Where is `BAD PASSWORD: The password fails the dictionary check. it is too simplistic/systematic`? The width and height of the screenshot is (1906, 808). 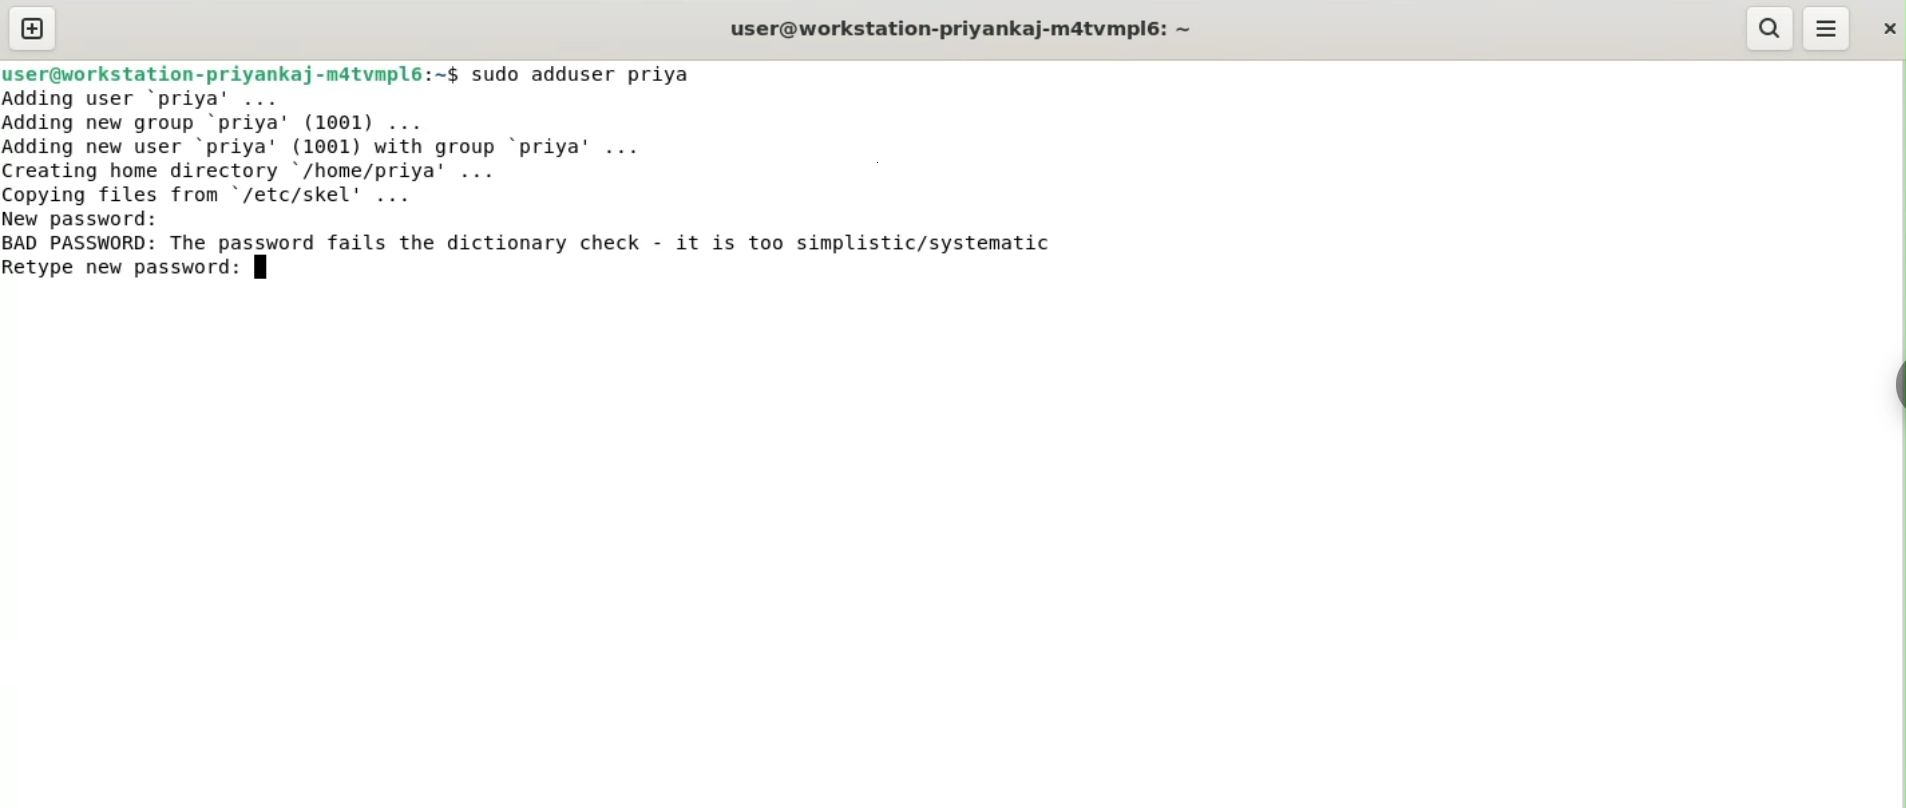 BAD PASSWORD: The password fails the dictionary check. it is too simplistic/systematic is located at coordinates (564, 244).